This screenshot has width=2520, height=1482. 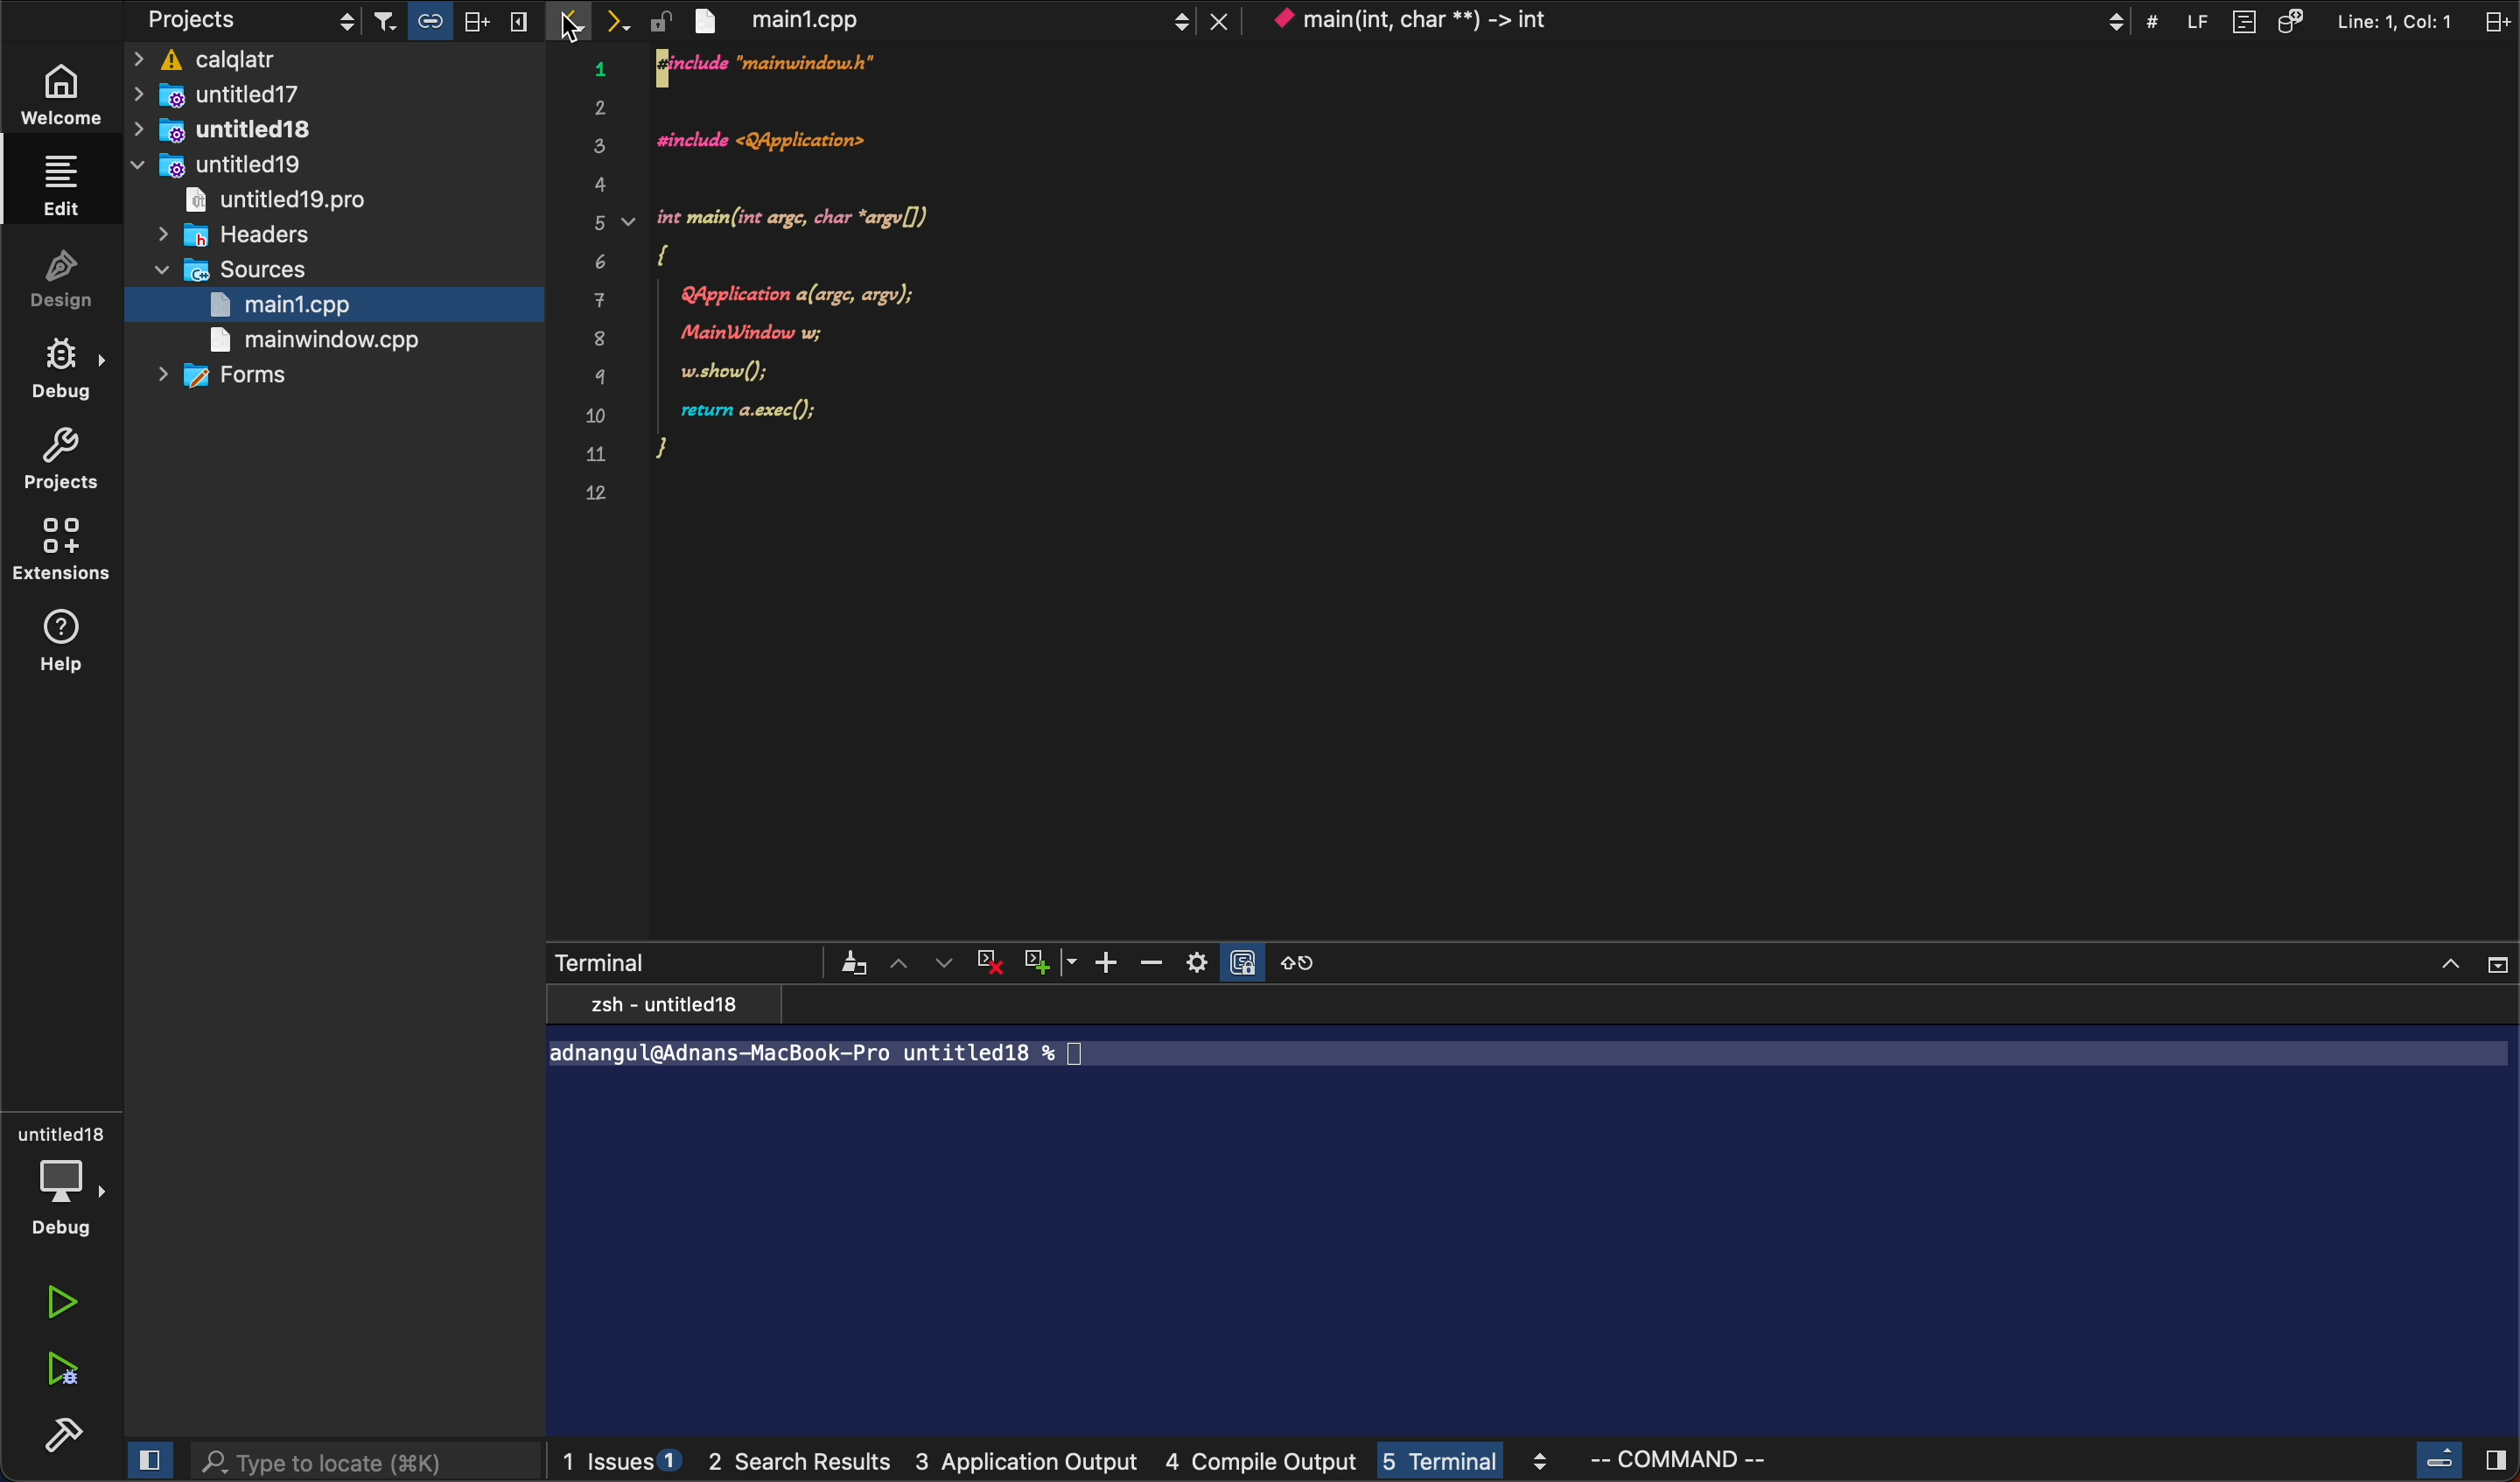 I want to click on close slide bar, so click(x=150, y=1459).